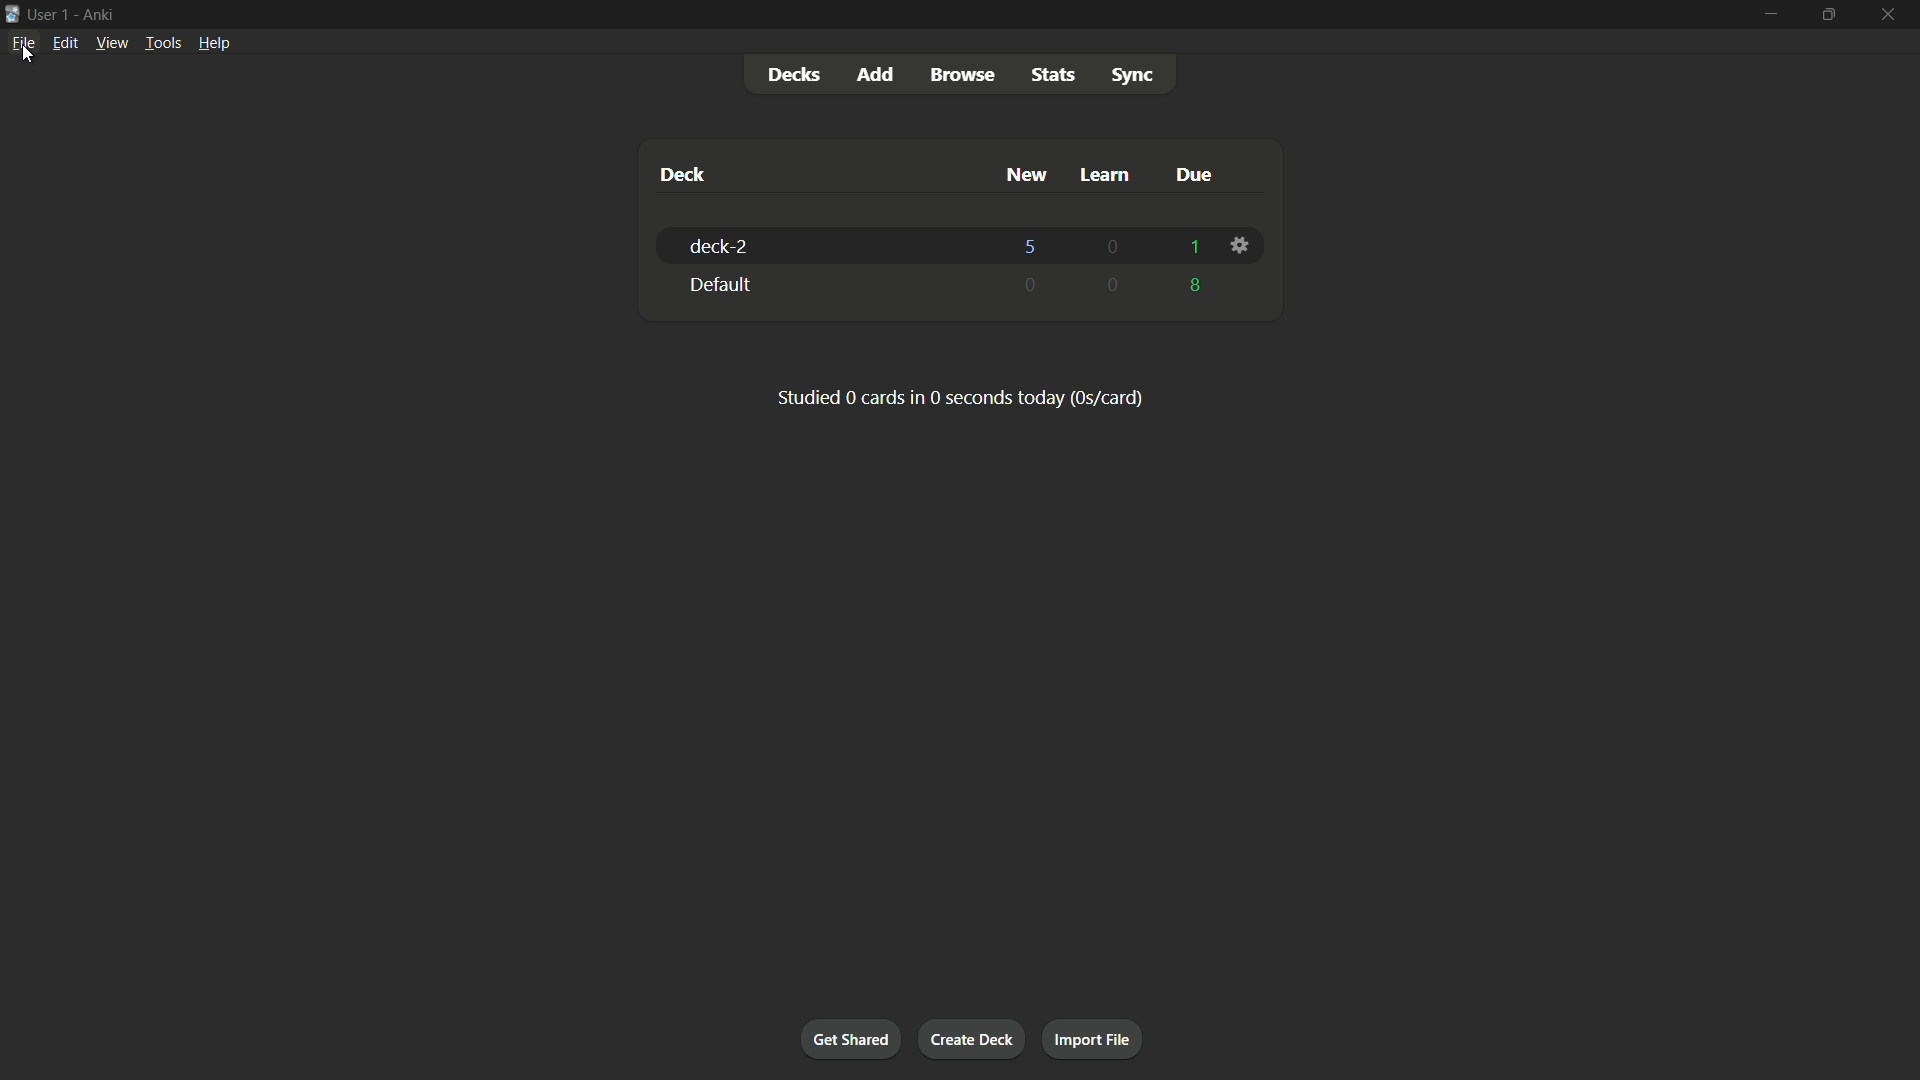 This screenshot has height=1080, width=1920. I want to click on Create deck, so click(975, 1039).